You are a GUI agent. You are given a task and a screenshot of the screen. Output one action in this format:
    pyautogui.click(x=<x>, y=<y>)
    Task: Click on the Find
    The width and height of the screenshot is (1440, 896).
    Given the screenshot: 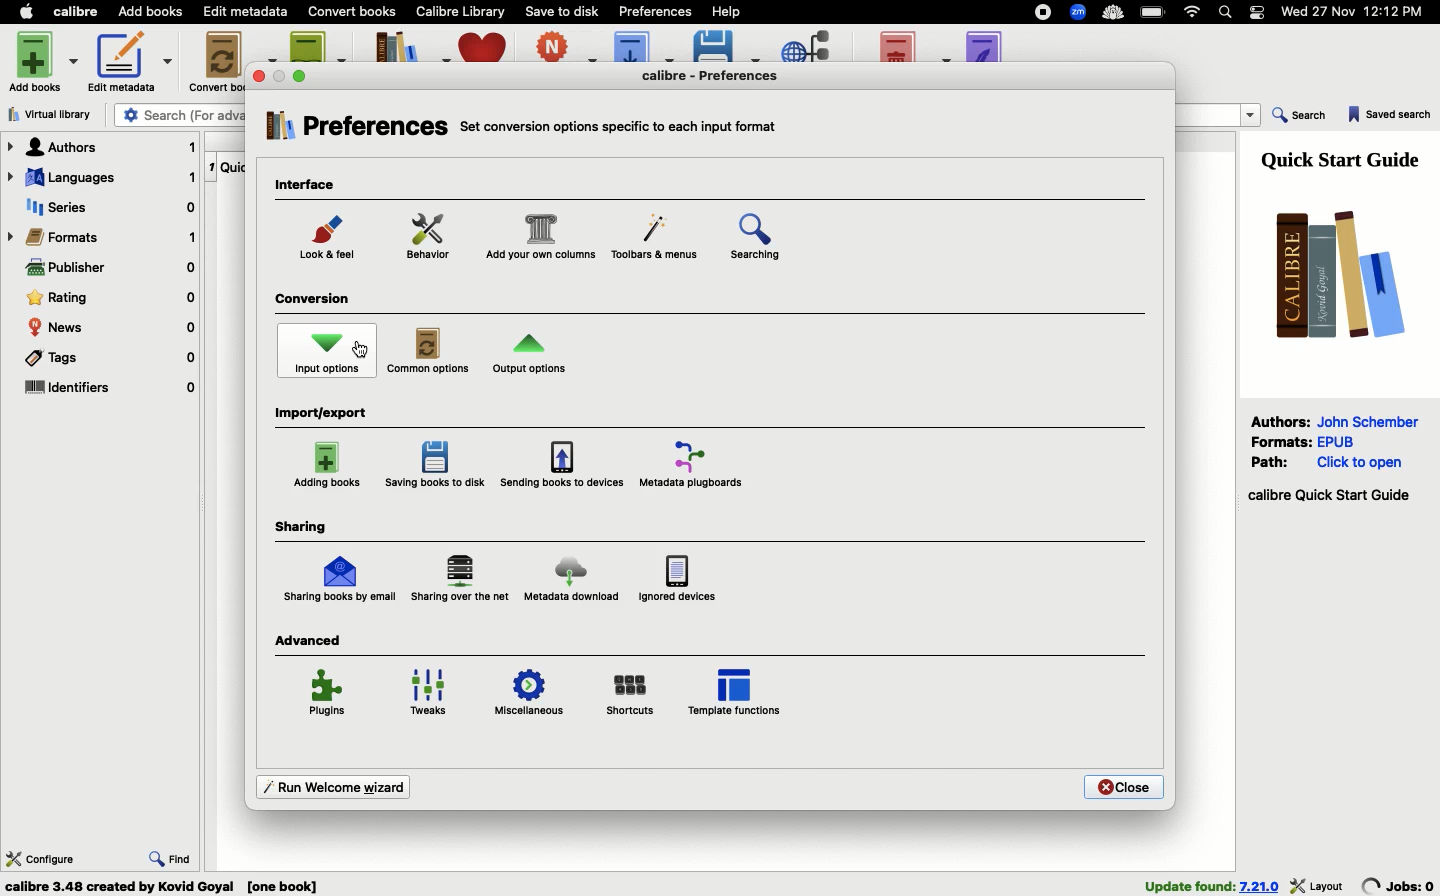 What is the action you would take?
    pyautogui.click(x=171, y=856)
    